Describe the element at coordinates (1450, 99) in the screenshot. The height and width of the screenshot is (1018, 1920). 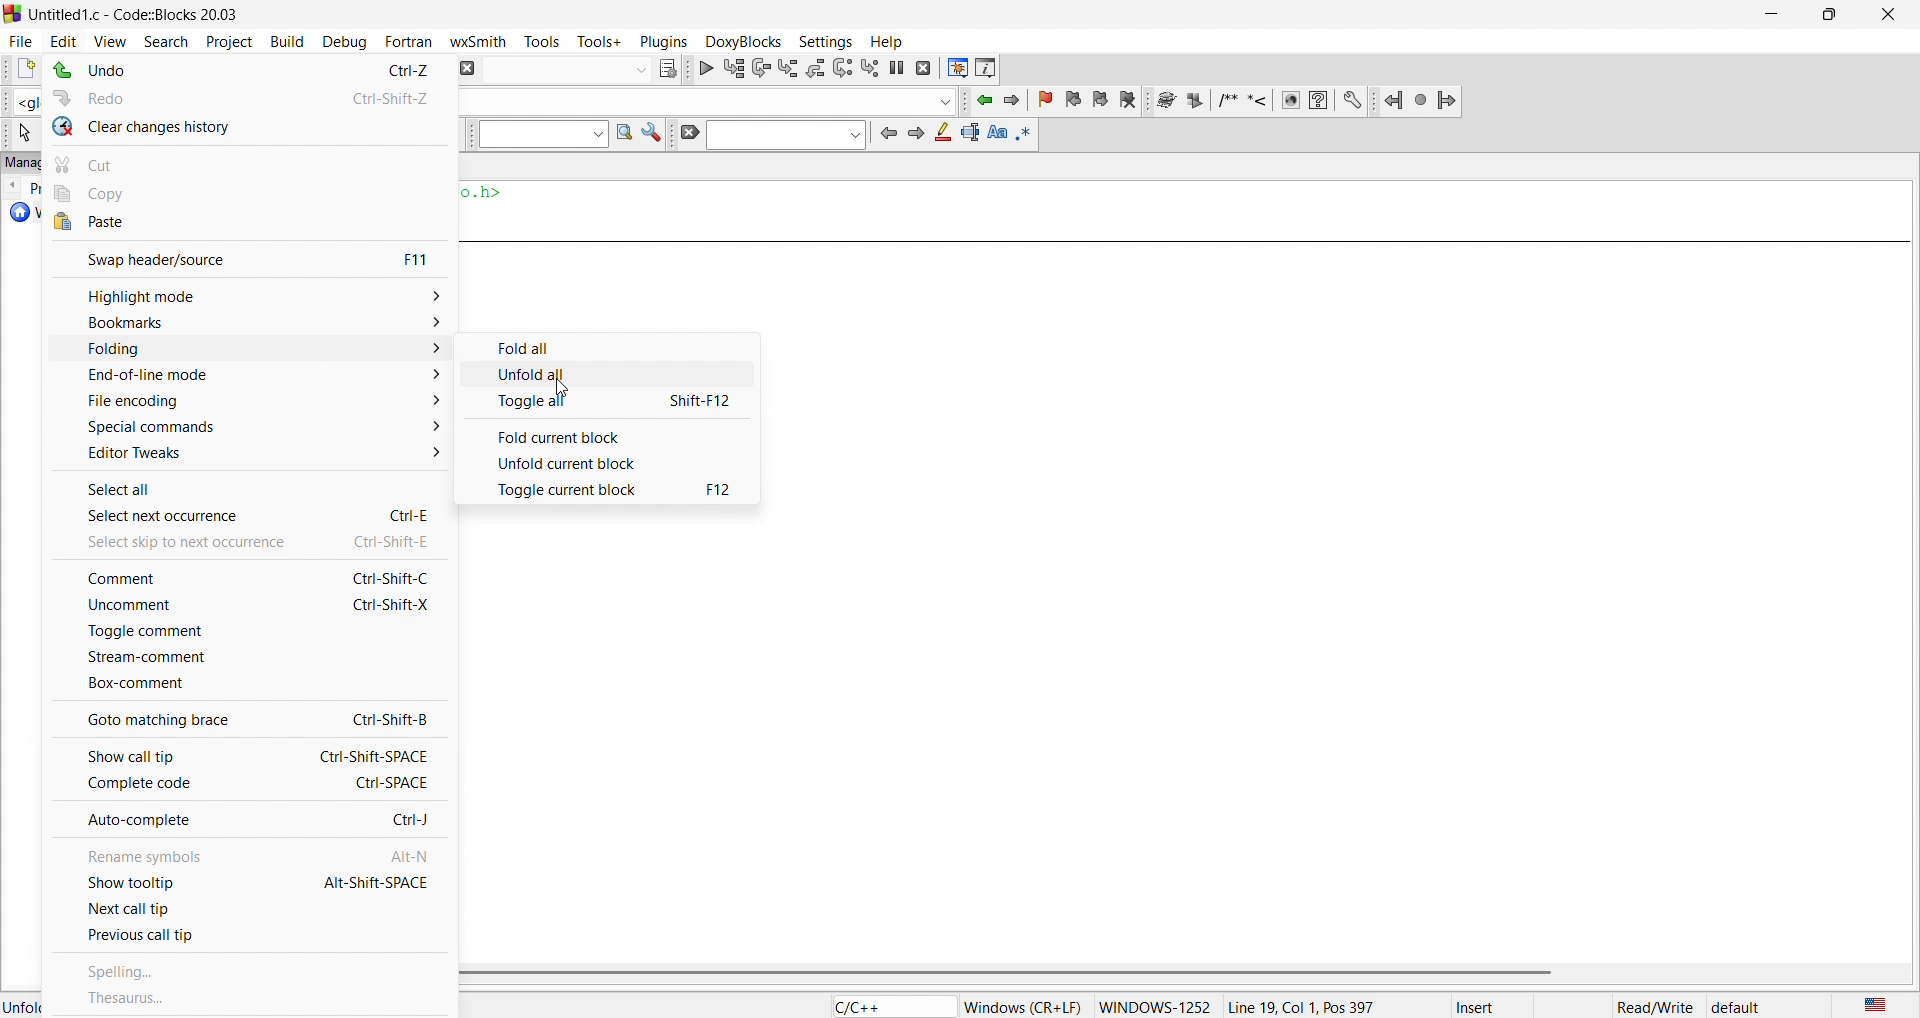
I see `jump forward` at that location.